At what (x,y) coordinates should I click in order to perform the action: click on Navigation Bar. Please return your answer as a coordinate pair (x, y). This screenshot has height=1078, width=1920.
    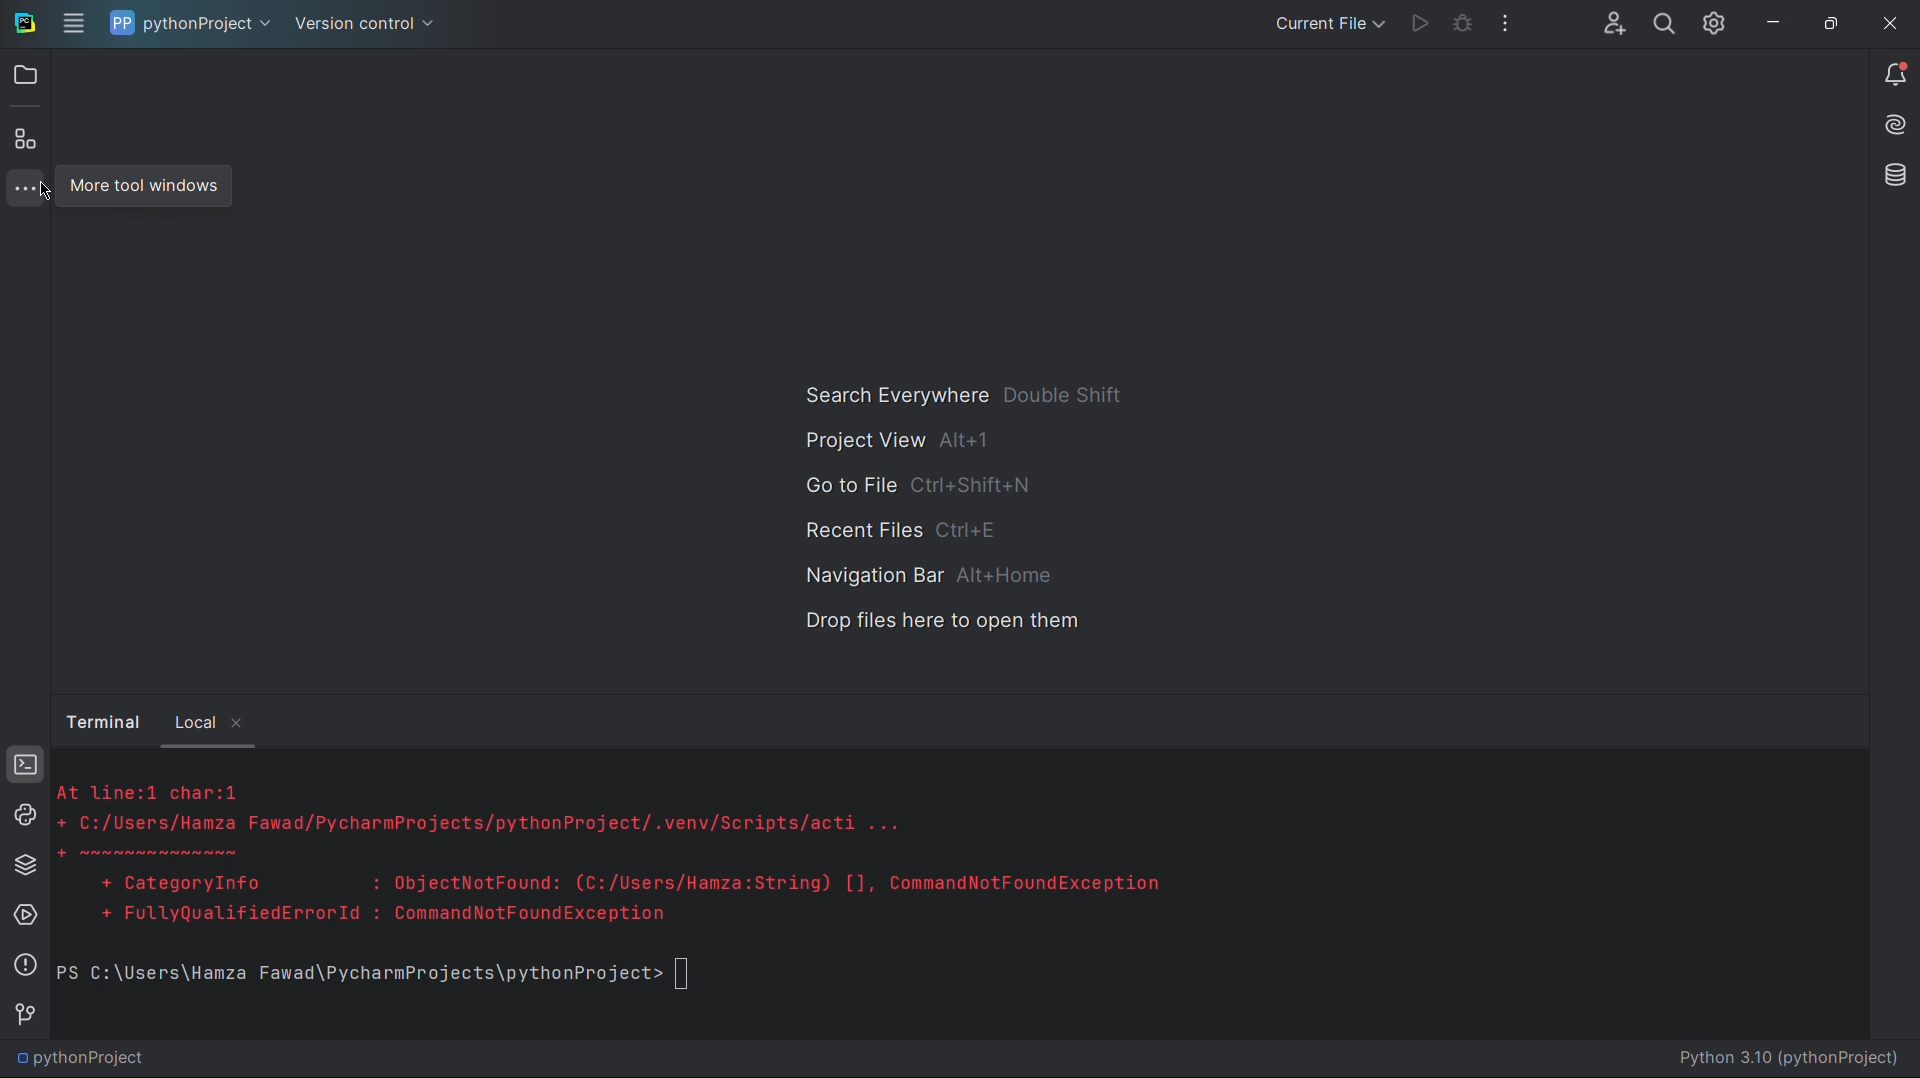
    Looking at the image, I should click on (922, 575).